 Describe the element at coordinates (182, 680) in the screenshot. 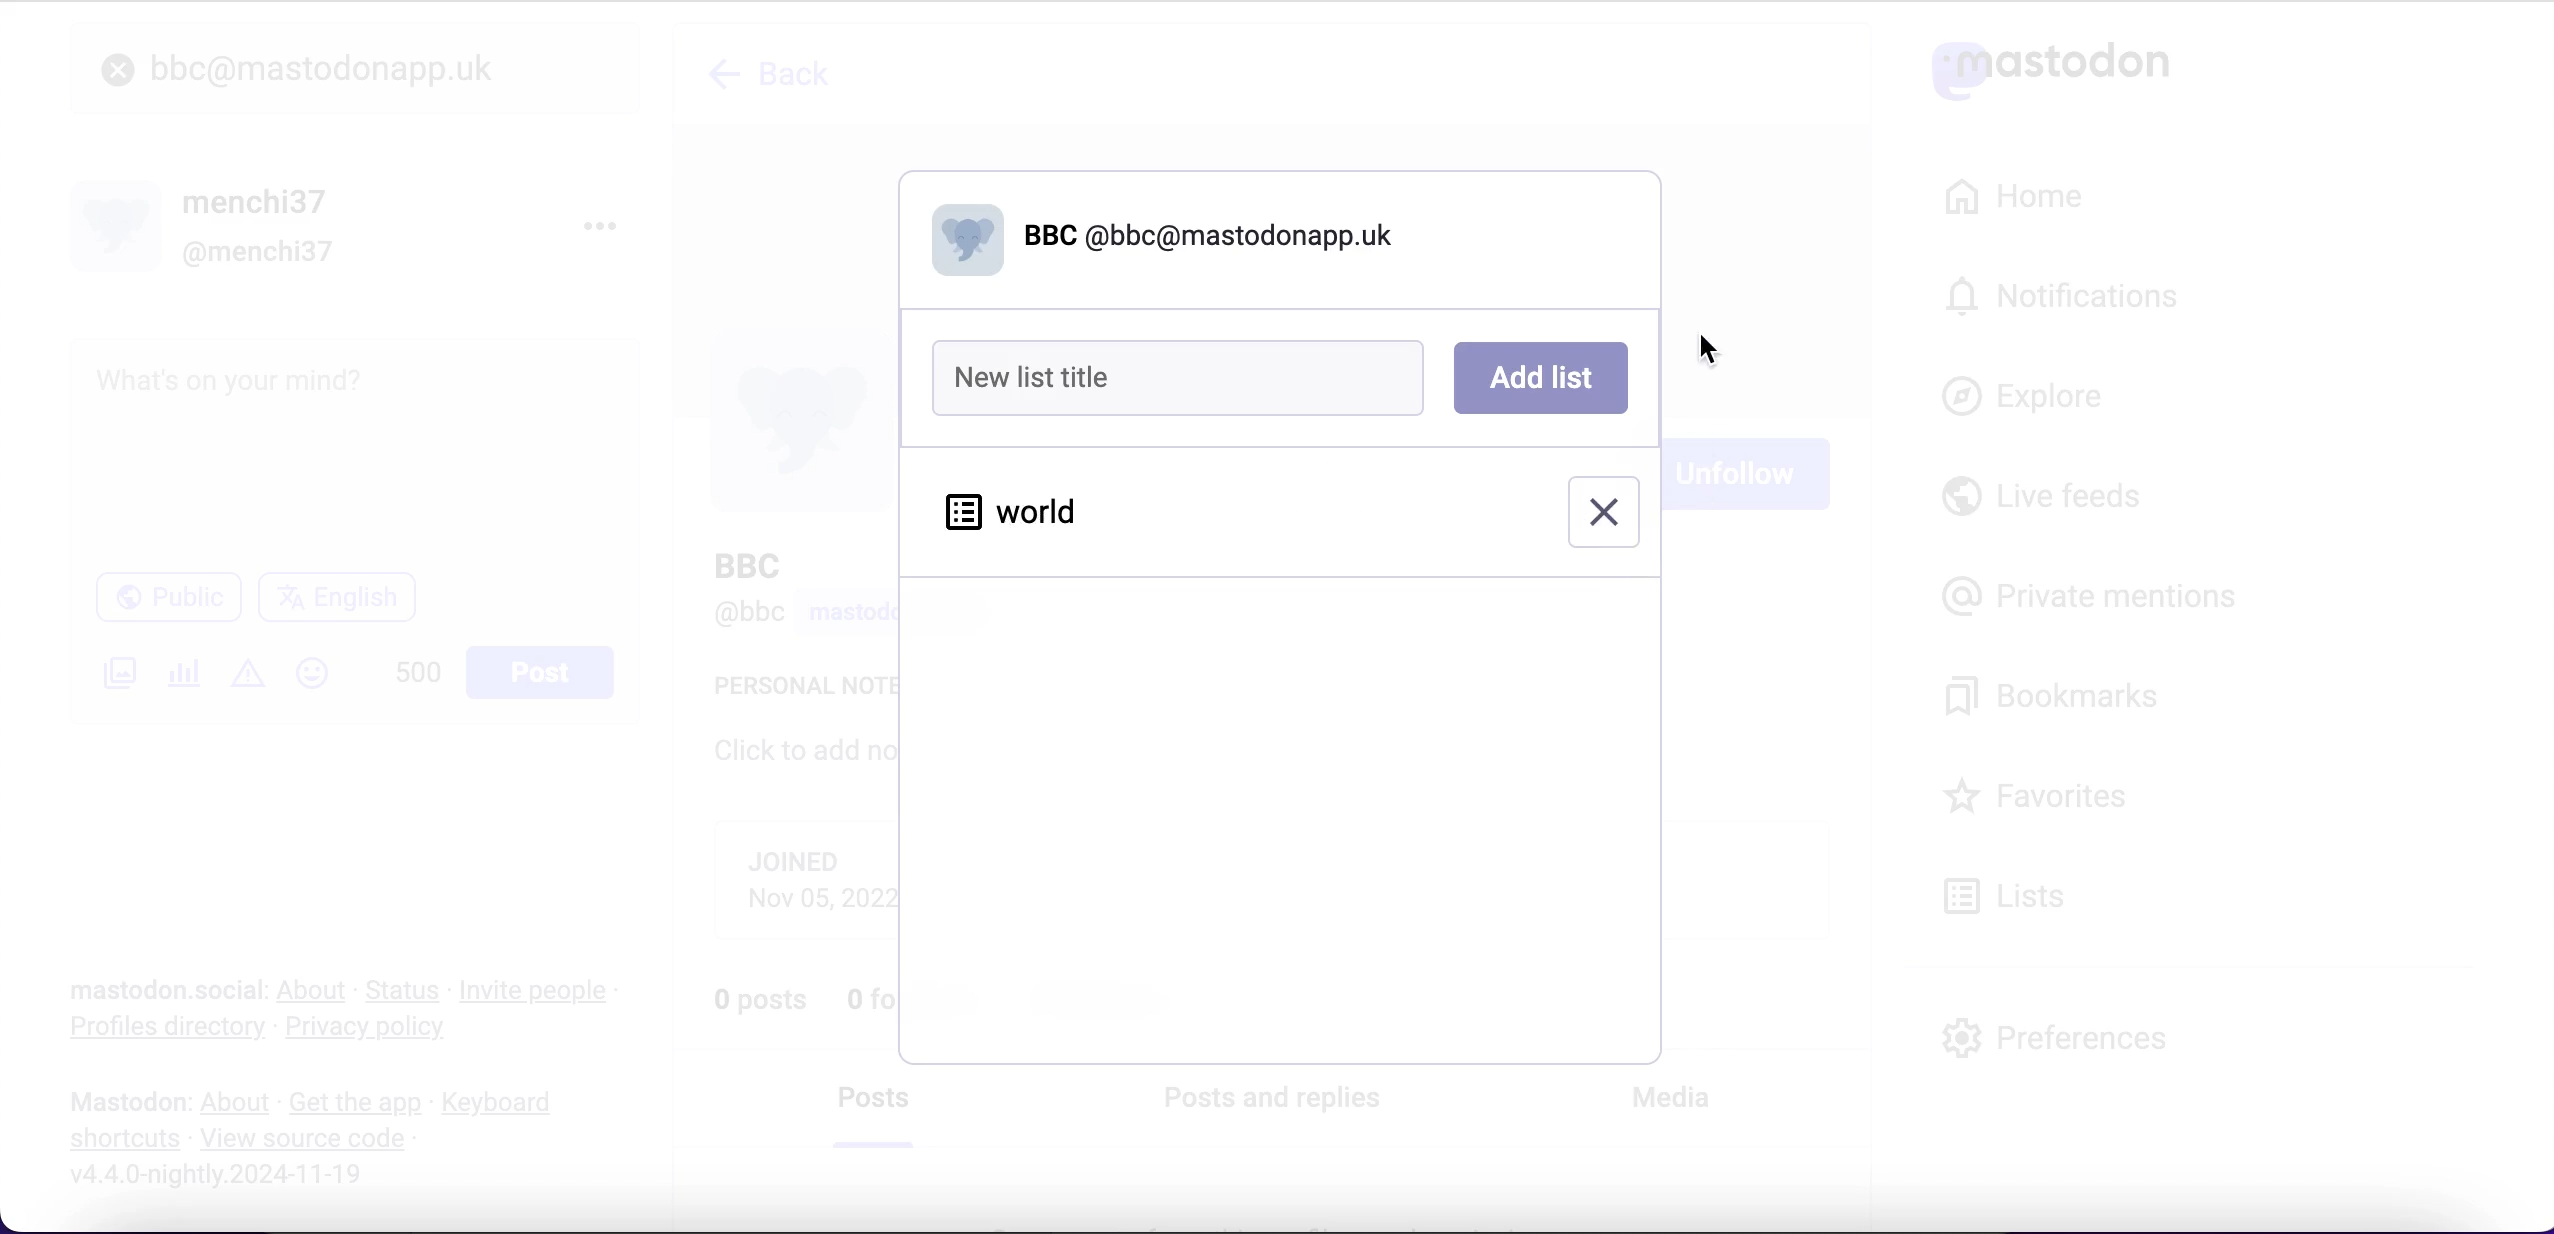

I see `add a poll` at that location.